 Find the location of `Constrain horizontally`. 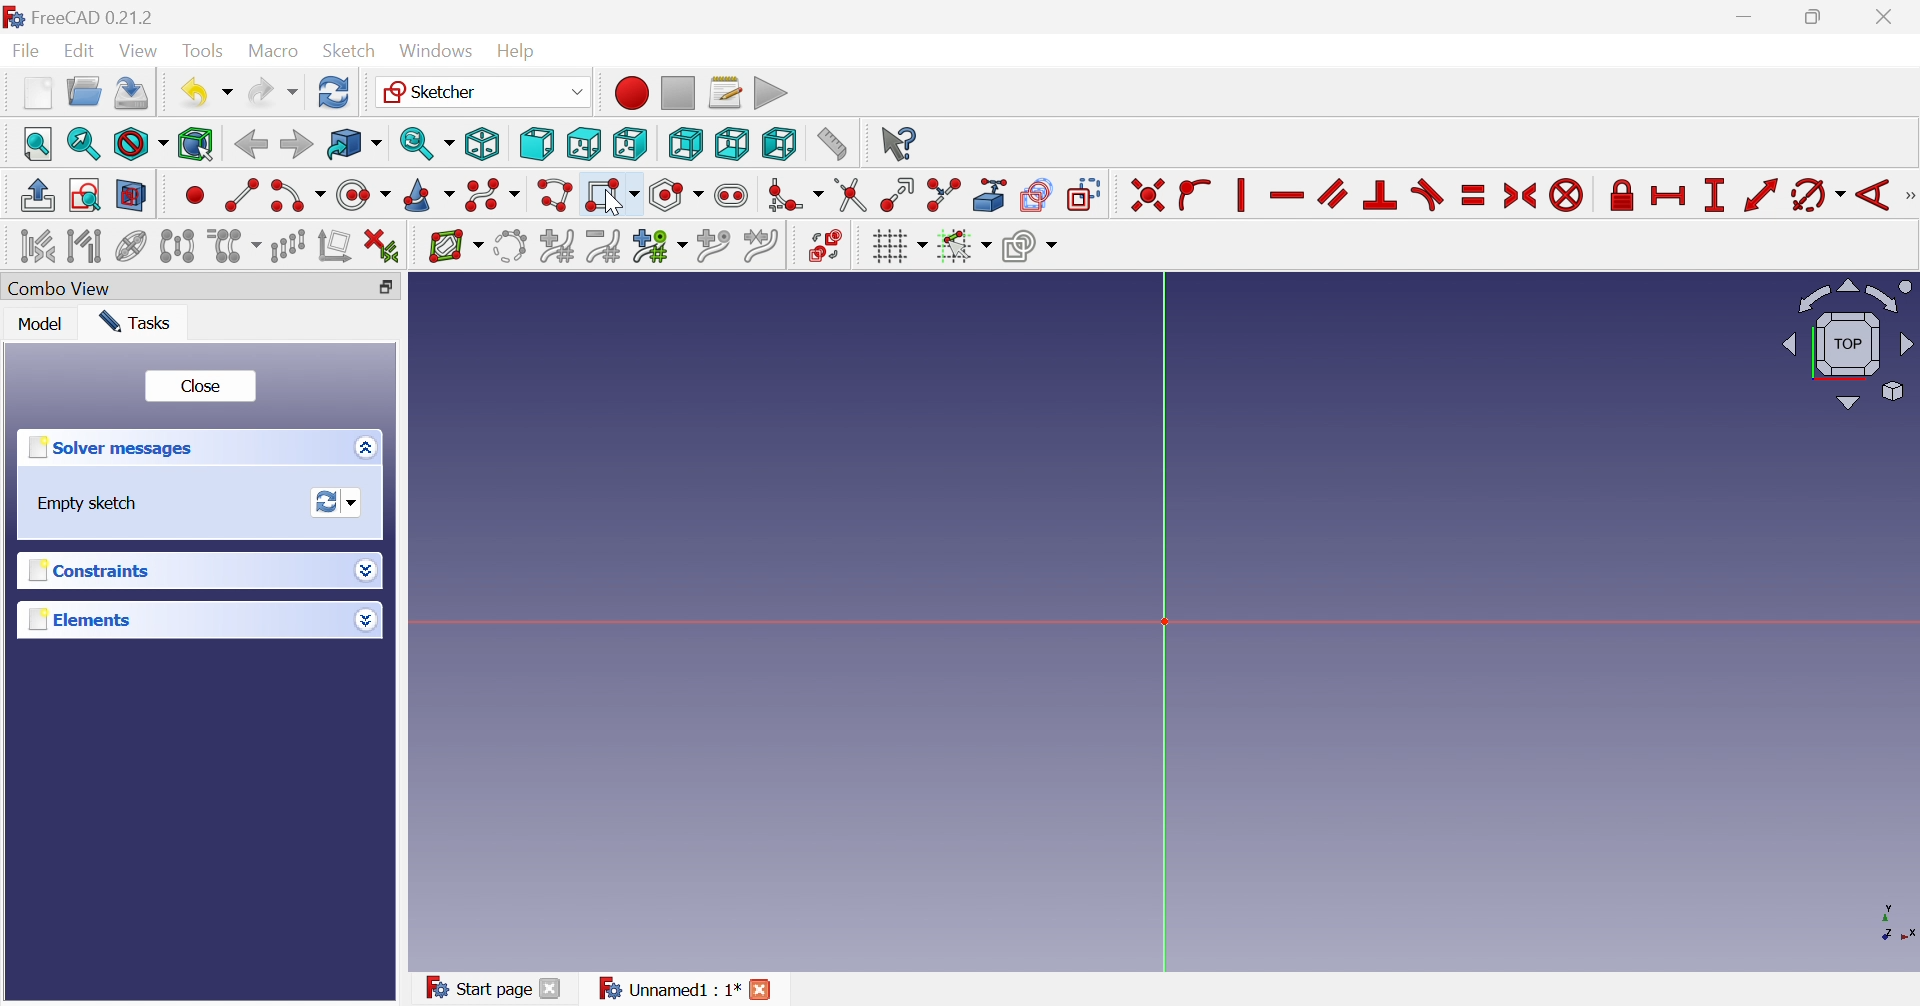

Constrain horizontally is located at coordinates (1286, 196).